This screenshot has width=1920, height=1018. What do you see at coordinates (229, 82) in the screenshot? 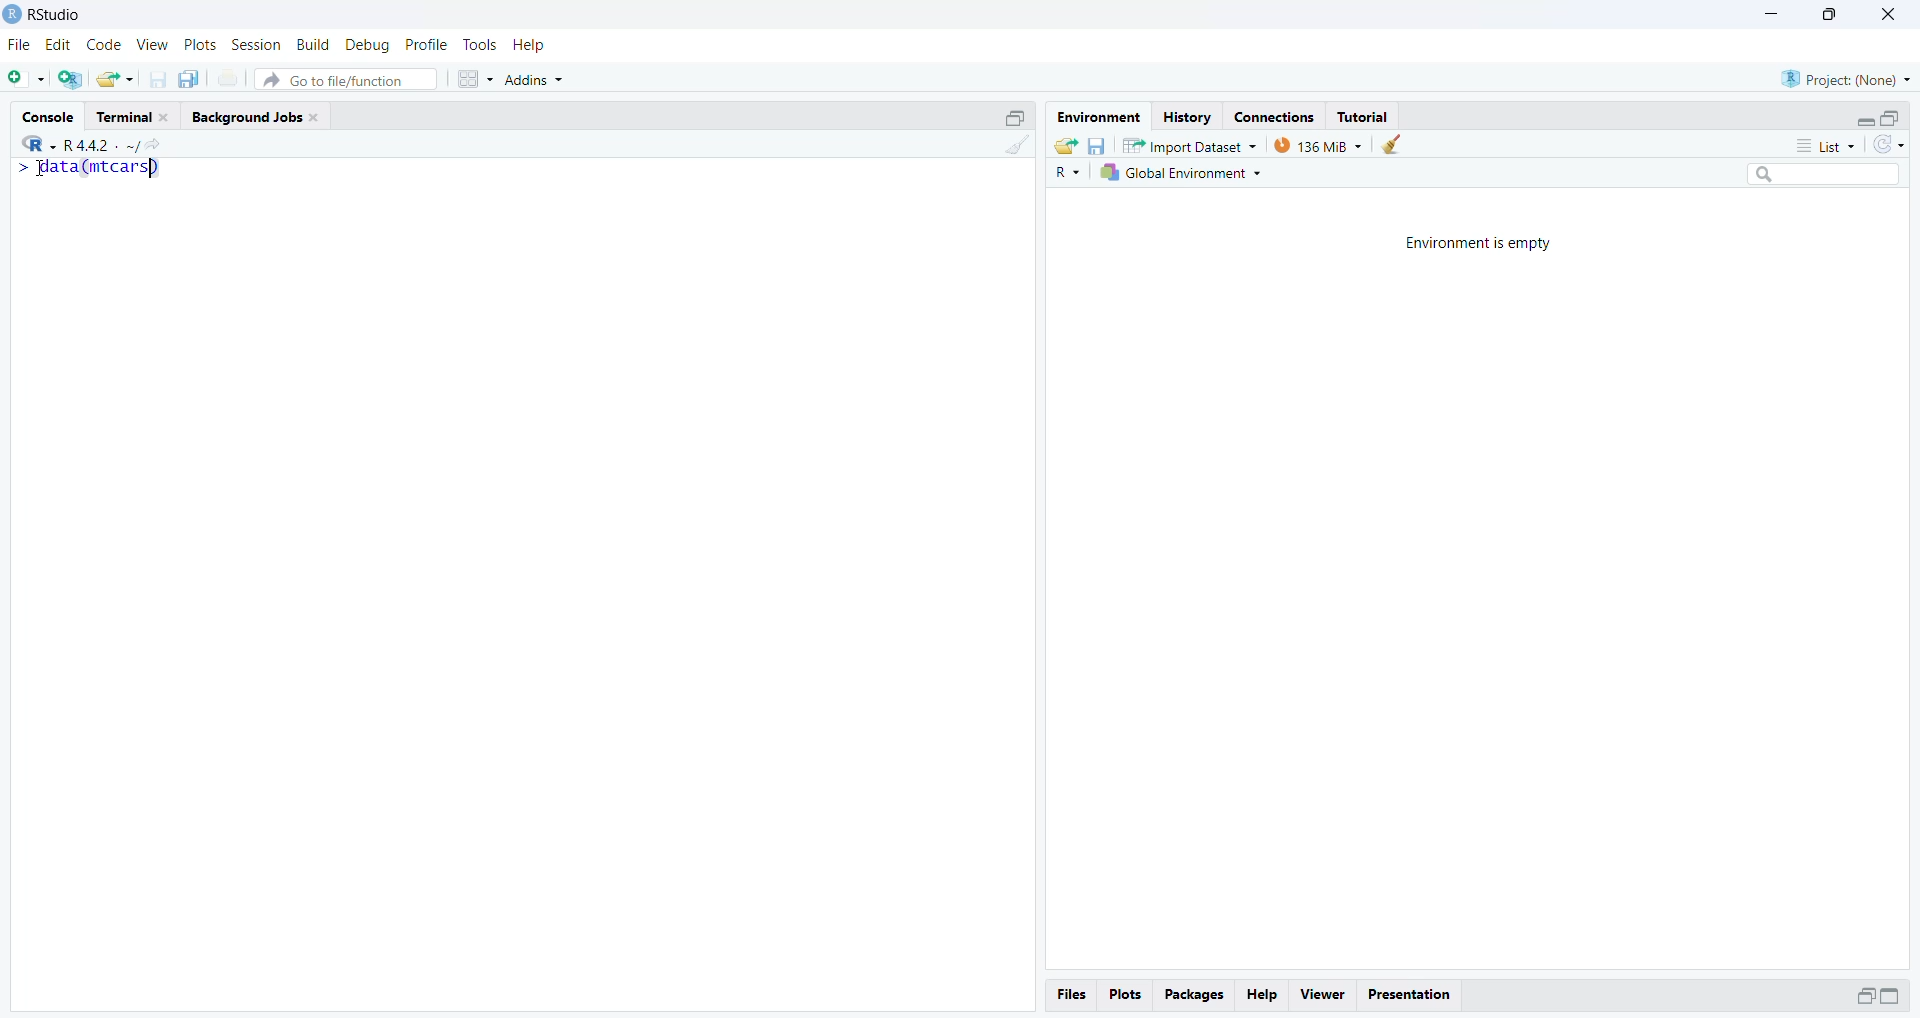
I see `Print the current file` at bounding box center [229, 82].